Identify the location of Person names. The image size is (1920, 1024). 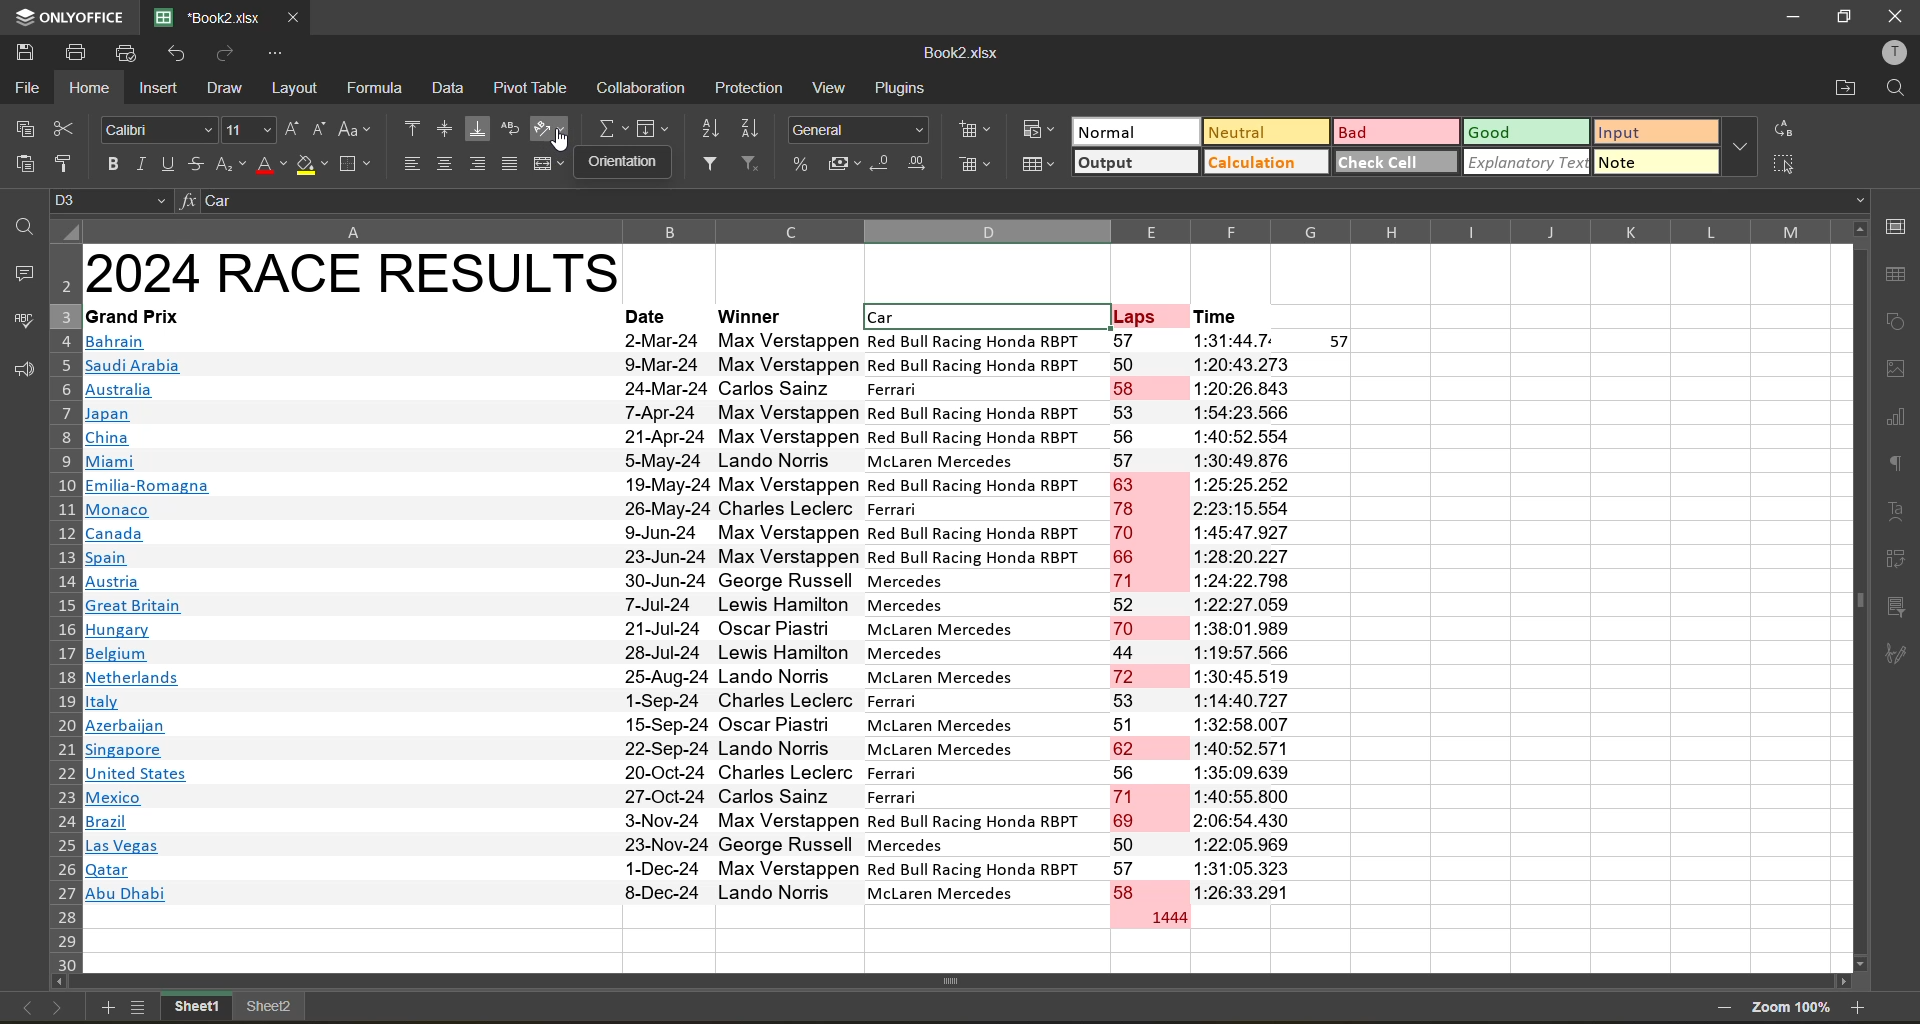
(788, 616).